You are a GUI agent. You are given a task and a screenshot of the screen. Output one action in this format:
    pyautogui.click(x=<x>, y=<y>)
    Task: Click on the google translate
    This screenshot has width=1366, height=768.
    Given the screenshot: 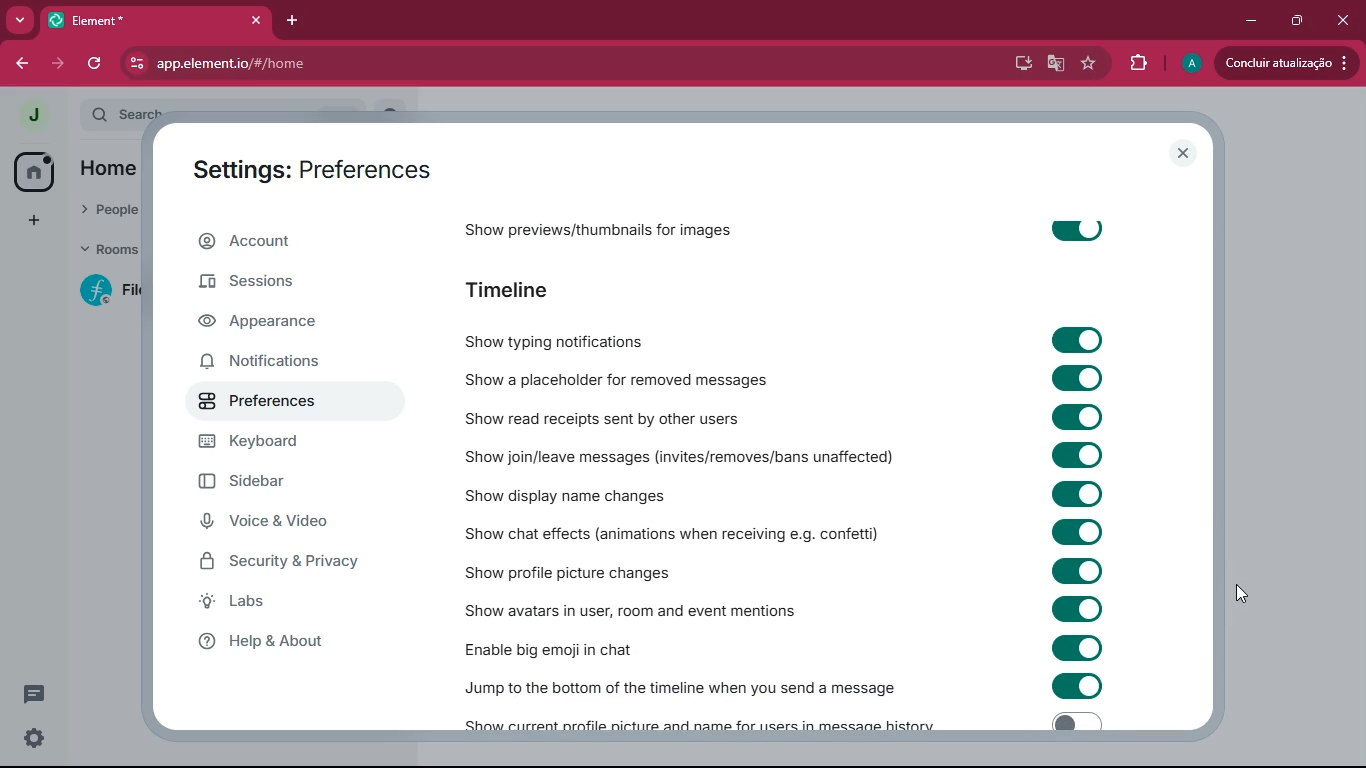 What is the action you would take?
    pyautogui.click(x=1054, y=64)
    